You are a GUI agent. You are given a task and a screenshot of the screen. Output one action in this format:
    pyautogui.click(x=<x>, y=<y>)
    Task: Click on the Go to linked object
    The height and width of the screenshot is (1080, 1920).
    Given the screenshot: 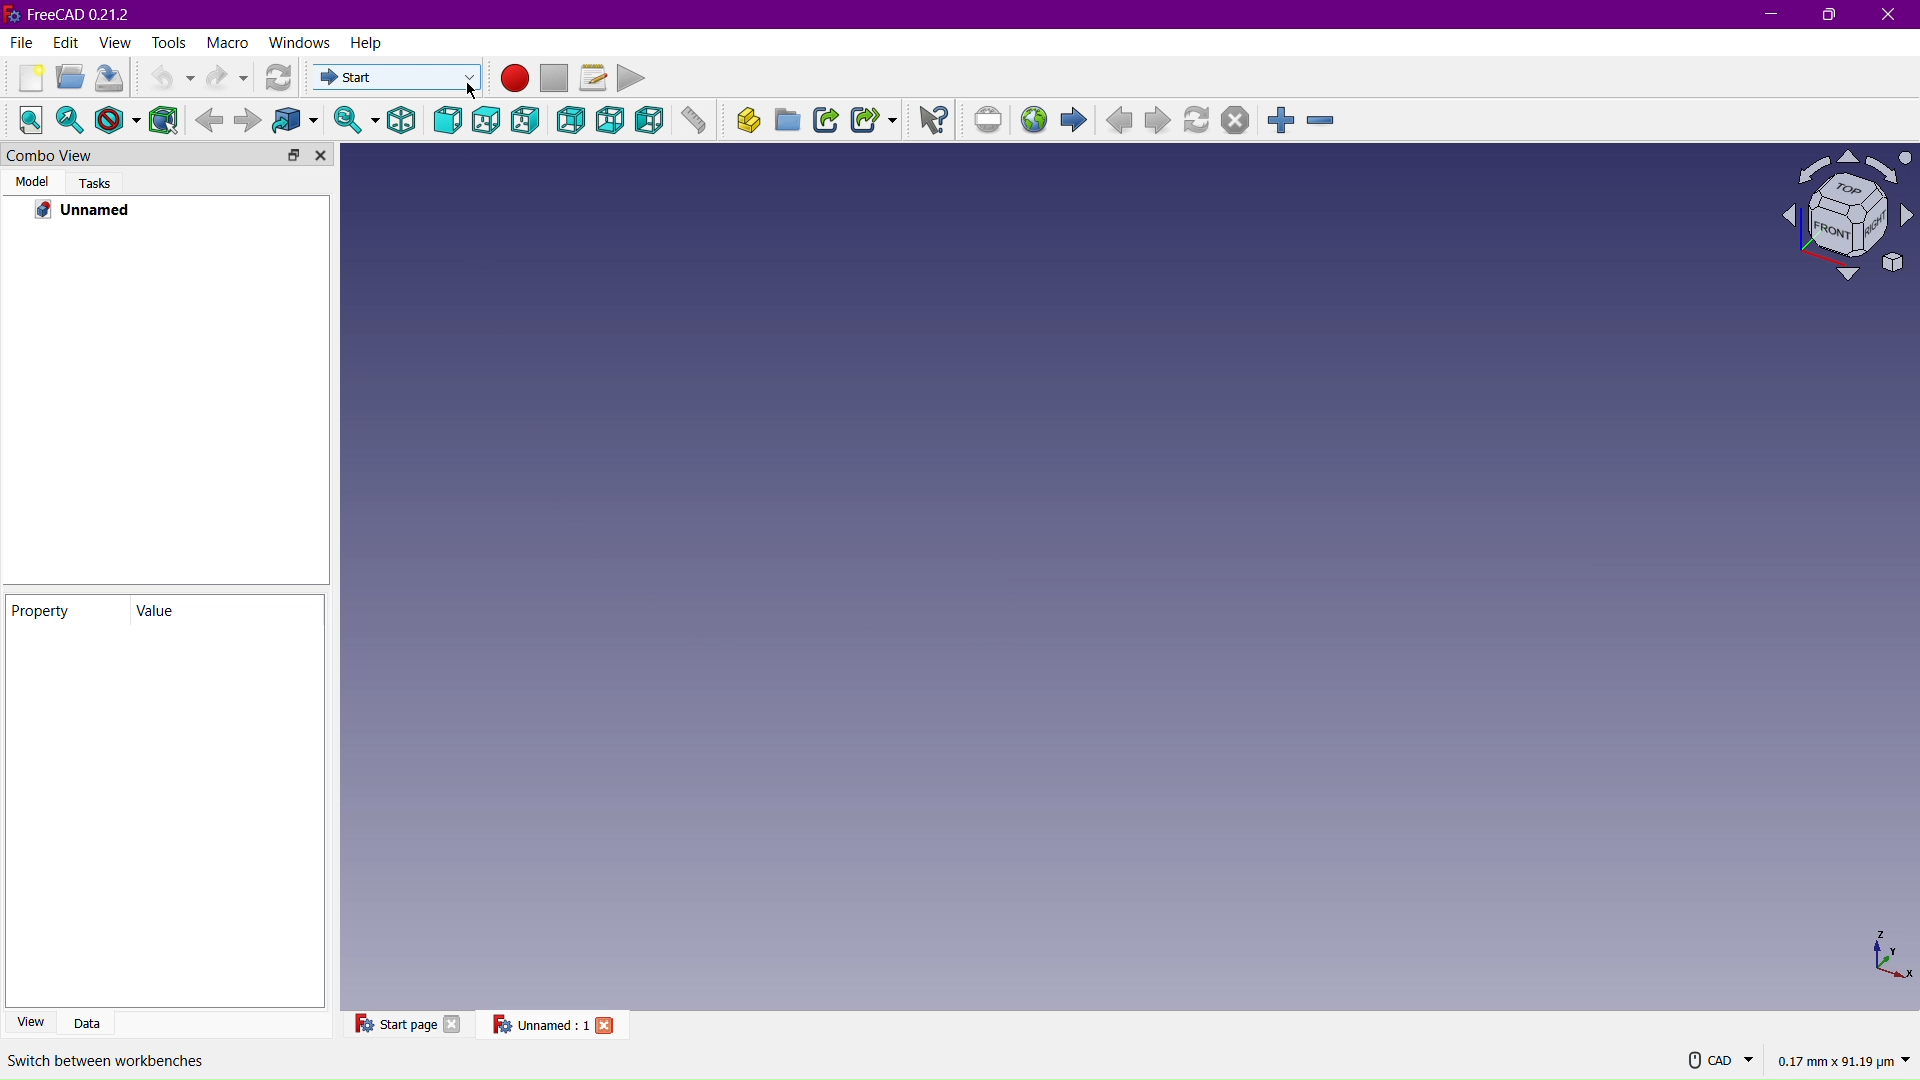 What is the action you would take?
    pyautogui.click(x=301, y=121)
    